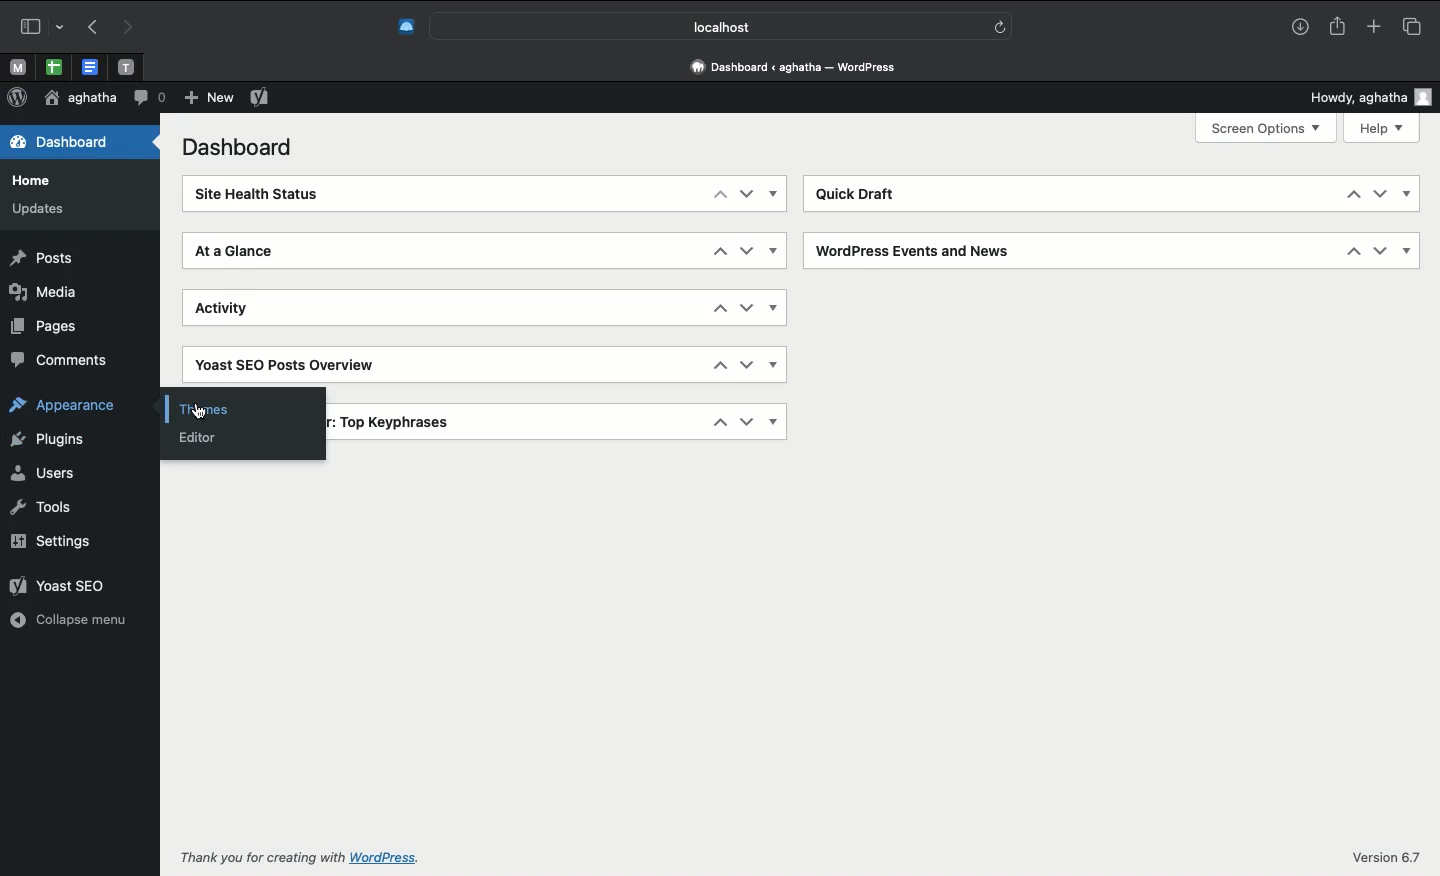 The height and width of the screenshot is (876, 1440). What do you see at coordinates (51, 441) in the screenshot?
I see `Plugins` at bounding box center [51, 441].